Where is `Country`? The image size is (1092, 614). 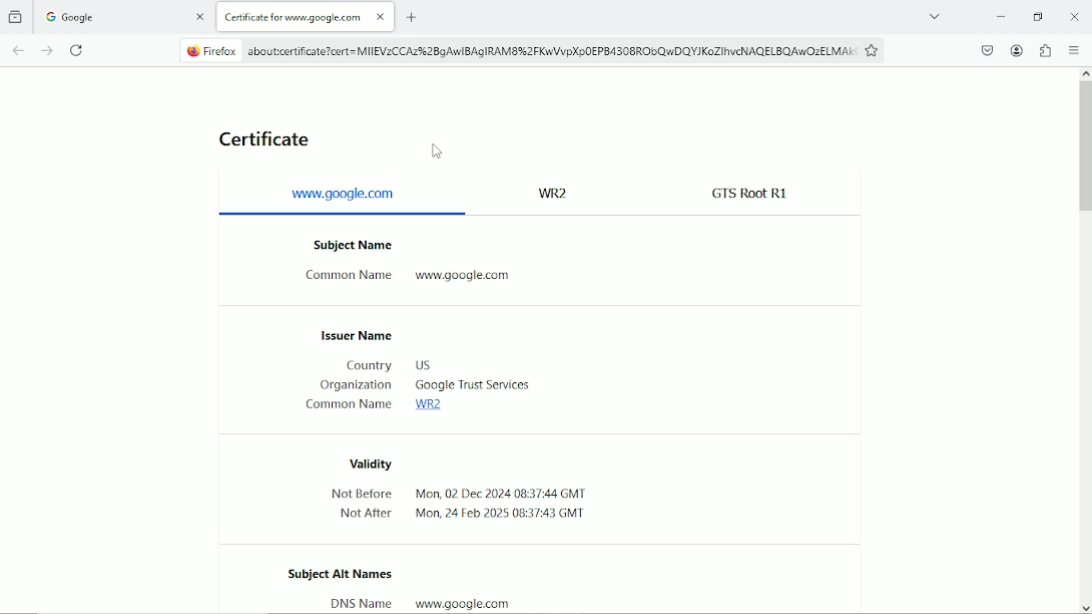
Country is located at coordinates (368, 365).